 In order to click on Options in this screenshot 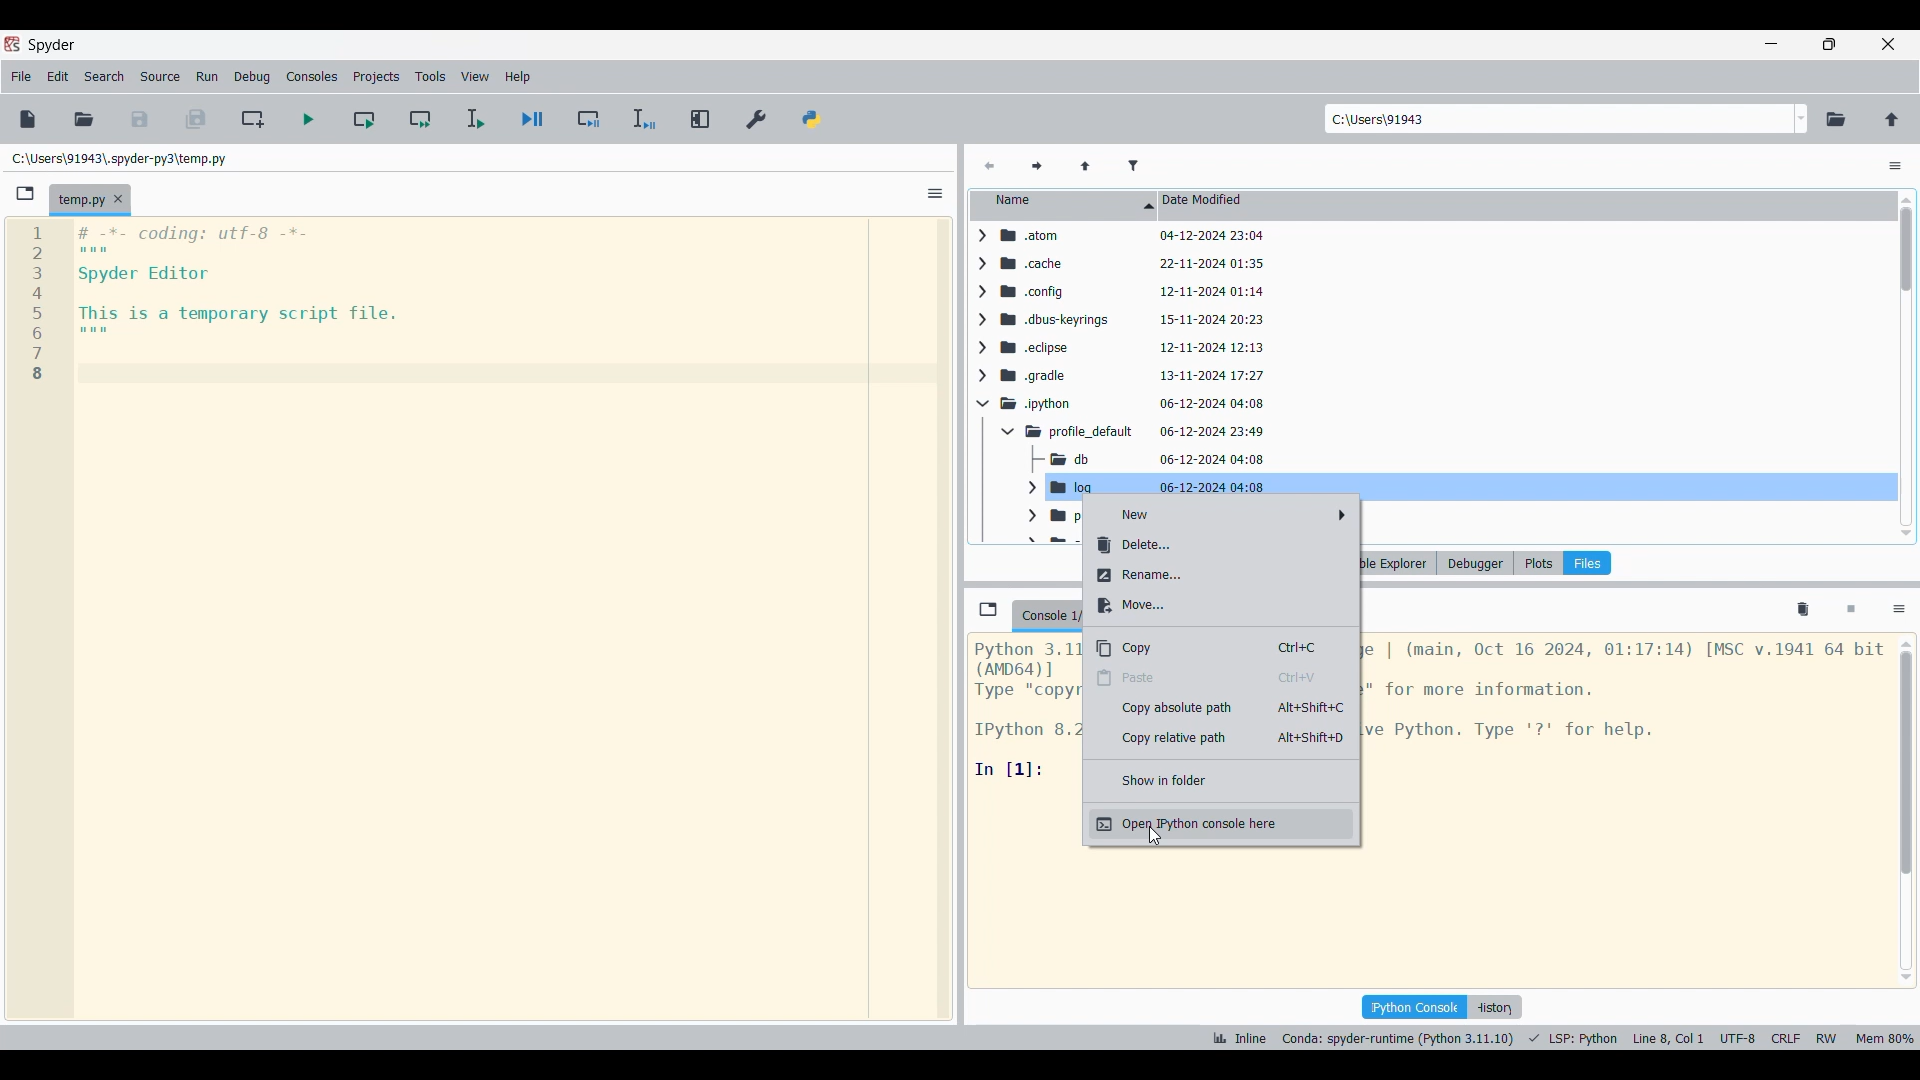, I will do `click(1899, 611)`.